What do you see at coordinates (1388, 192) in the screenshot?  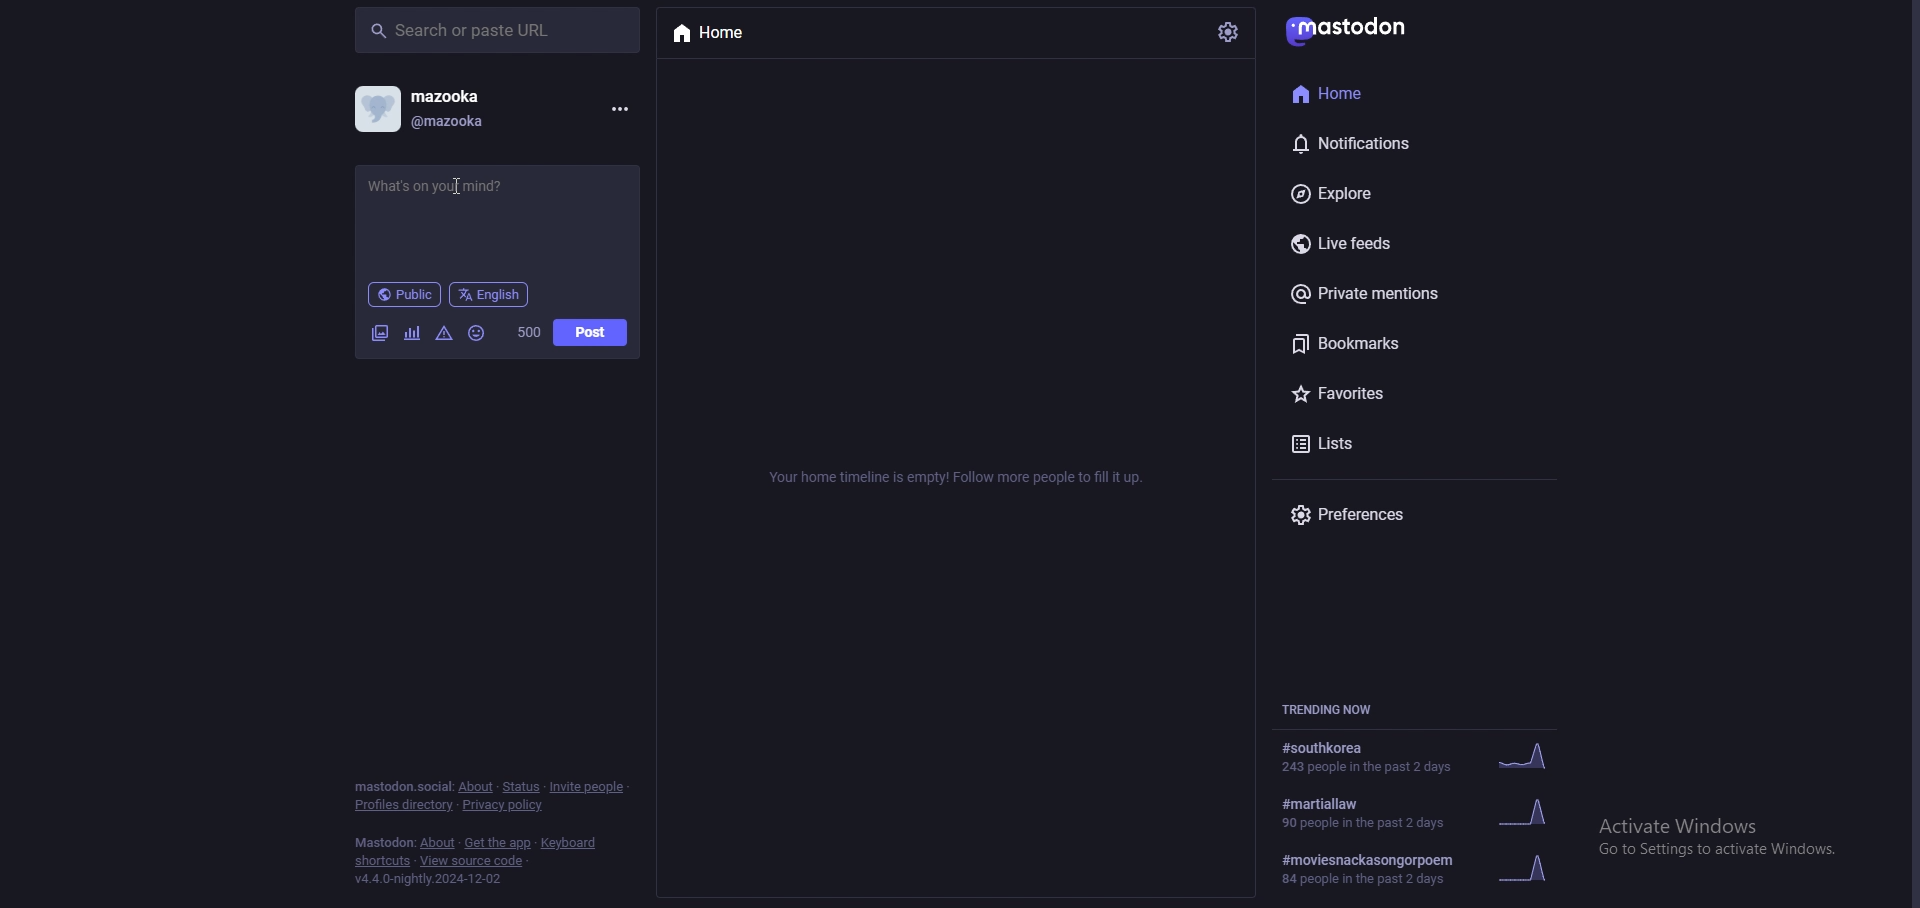 I see `explore` at bounding box center [1388, 192].